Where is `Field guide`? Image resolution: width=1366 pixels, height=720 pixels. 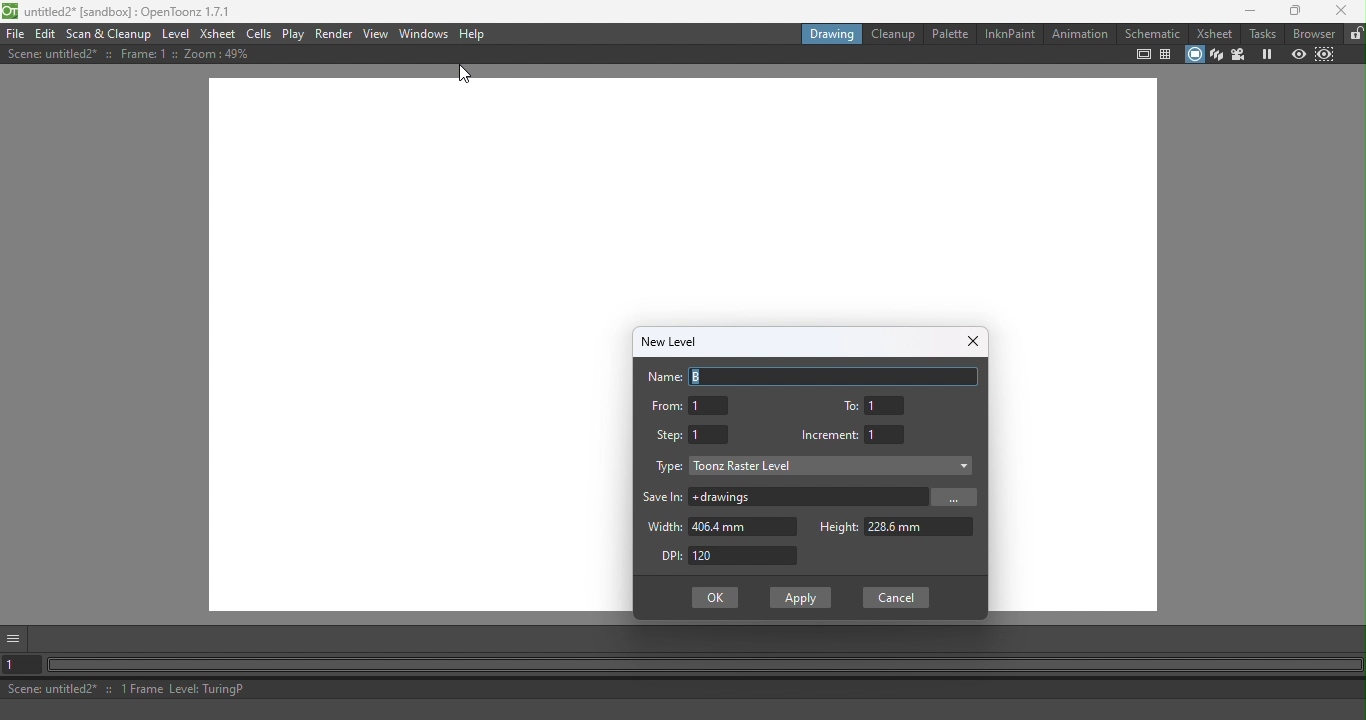
Field guide is located at coordinates (1168, 56).